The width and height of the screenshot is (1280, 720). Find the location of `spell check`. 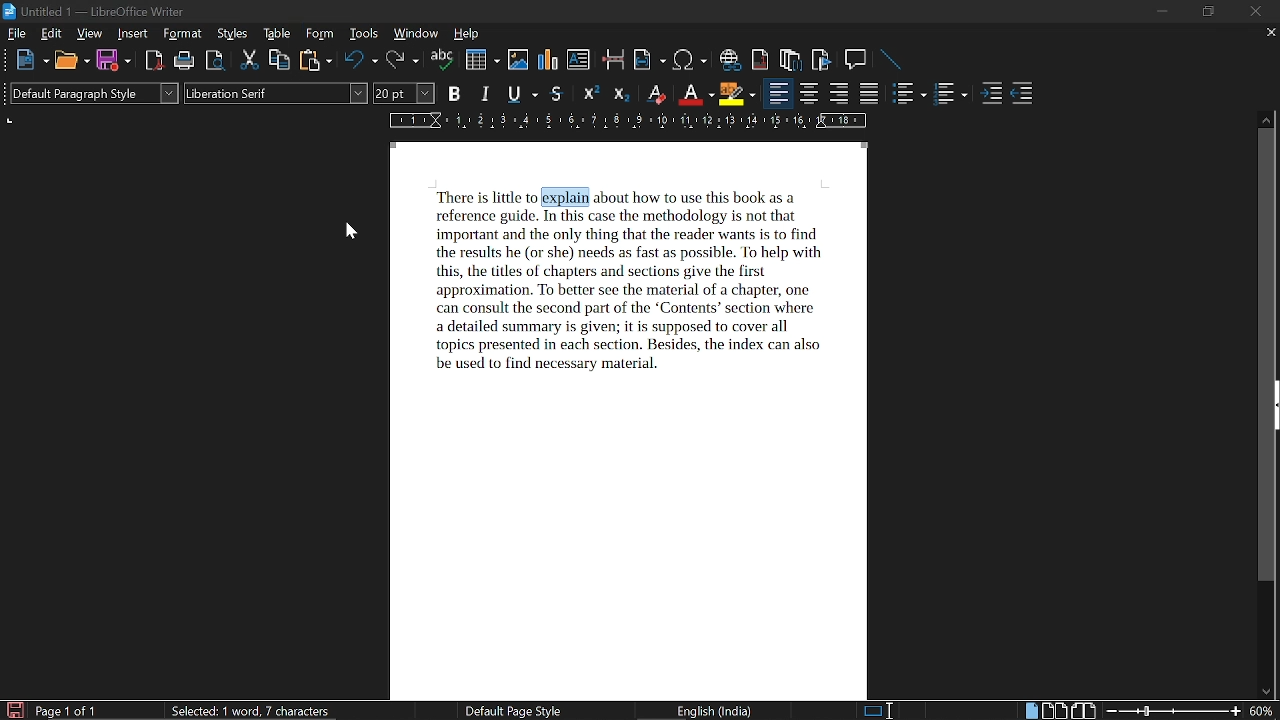

spell check is located at coordinates (442, 61).